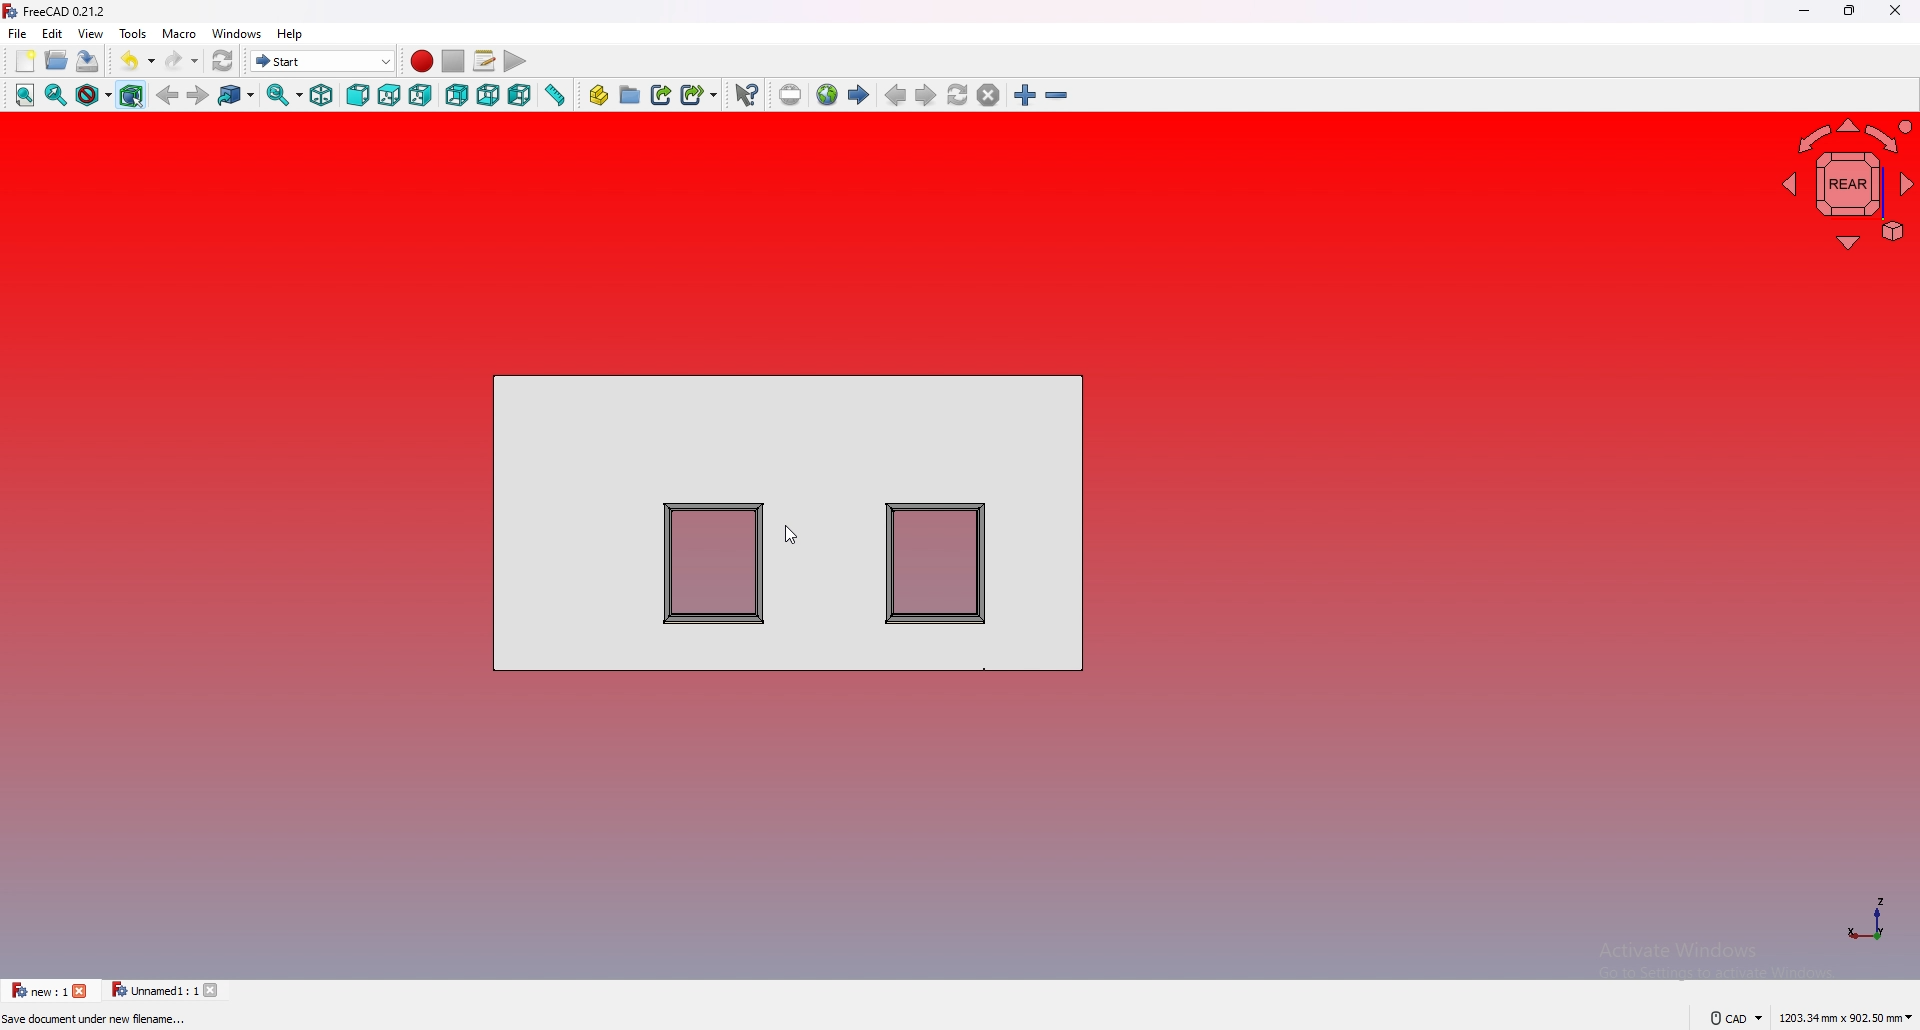  Describe the element at coordinates (789, 535) in the screenshot. I see `cursor` at that location.